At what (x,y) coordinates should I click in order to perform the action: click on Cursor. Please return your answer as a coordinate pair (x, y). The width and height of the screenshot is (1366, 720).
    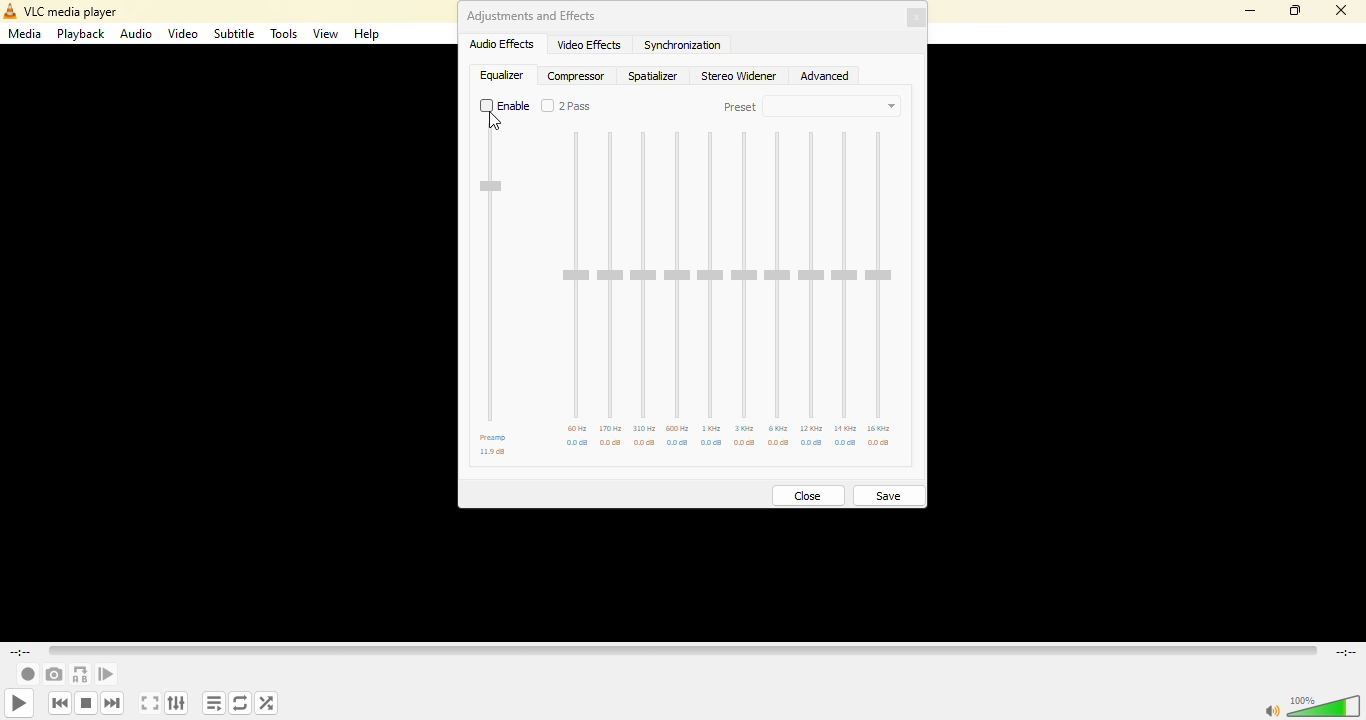
    Looking at the image, I should click on (493, 126).